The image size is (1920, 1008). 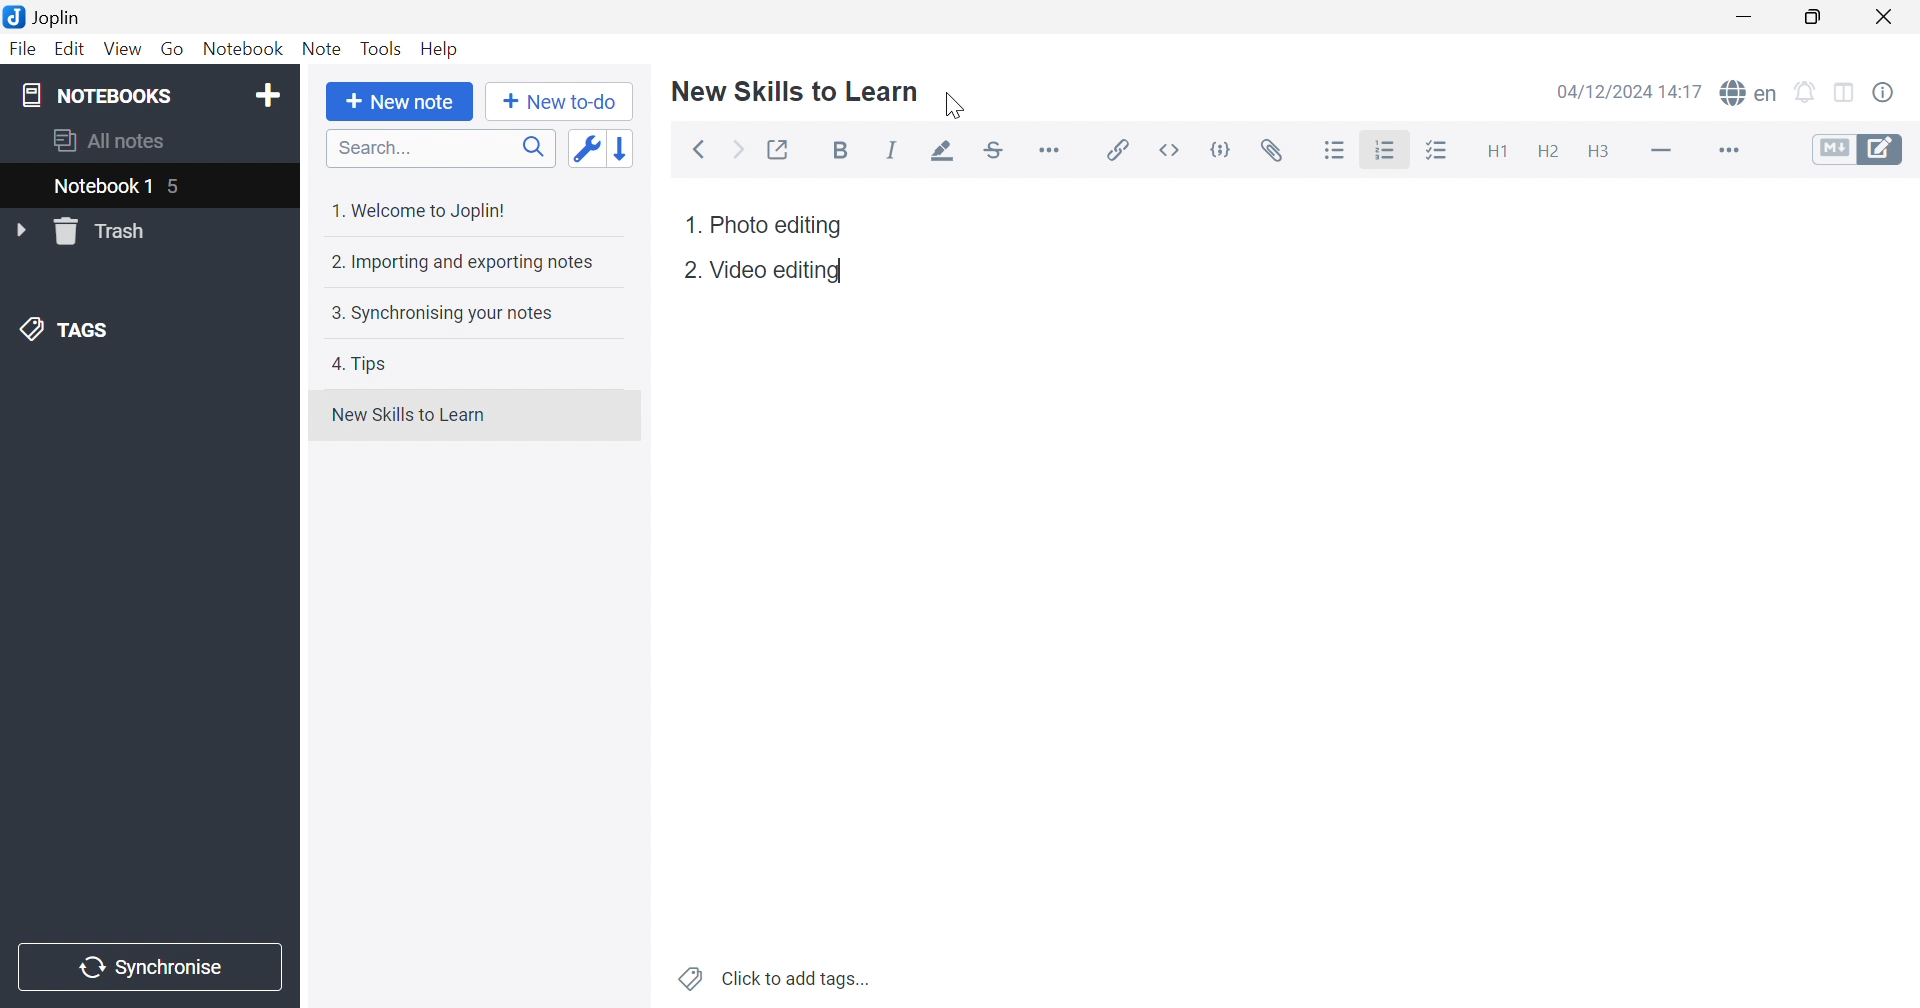 What do you see at coordinates (1858, 148) in the screenshot?
I see `Toggle editors` at bounding box center [1858, 148].